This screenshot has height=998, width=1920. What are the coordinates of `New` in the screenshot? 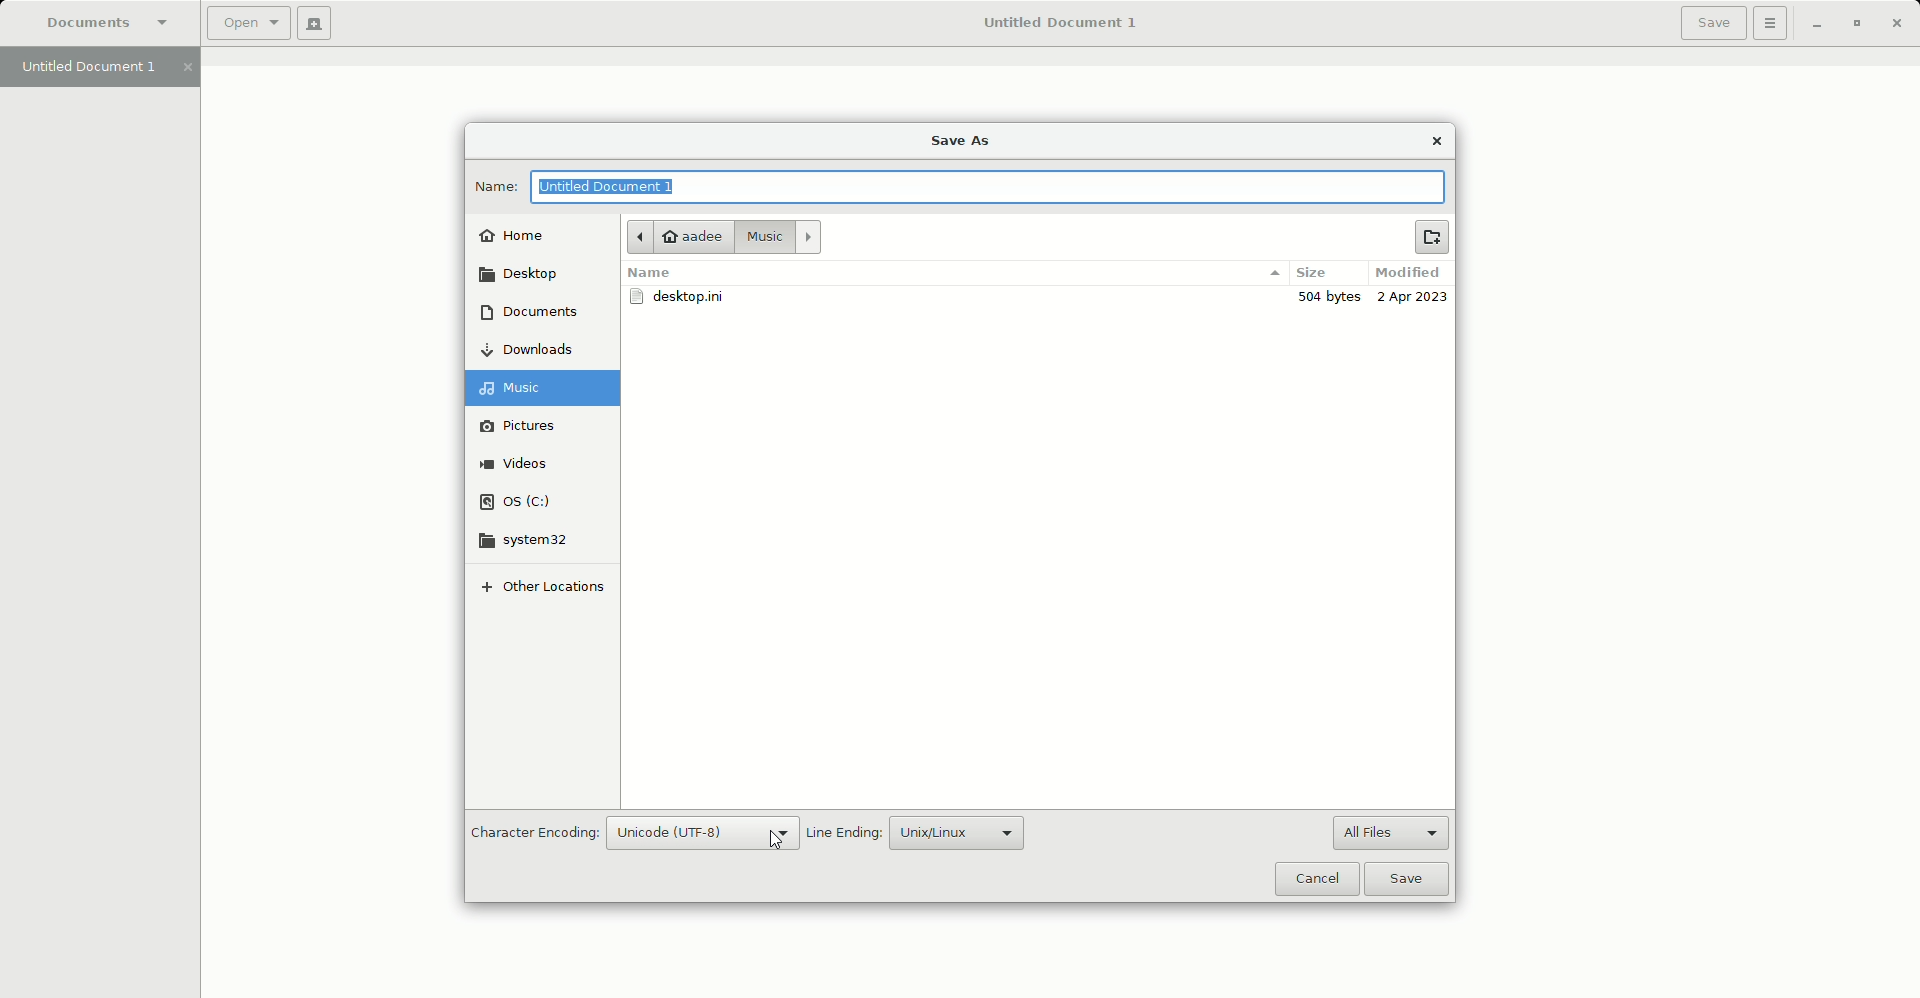 It's located at (311, 25).